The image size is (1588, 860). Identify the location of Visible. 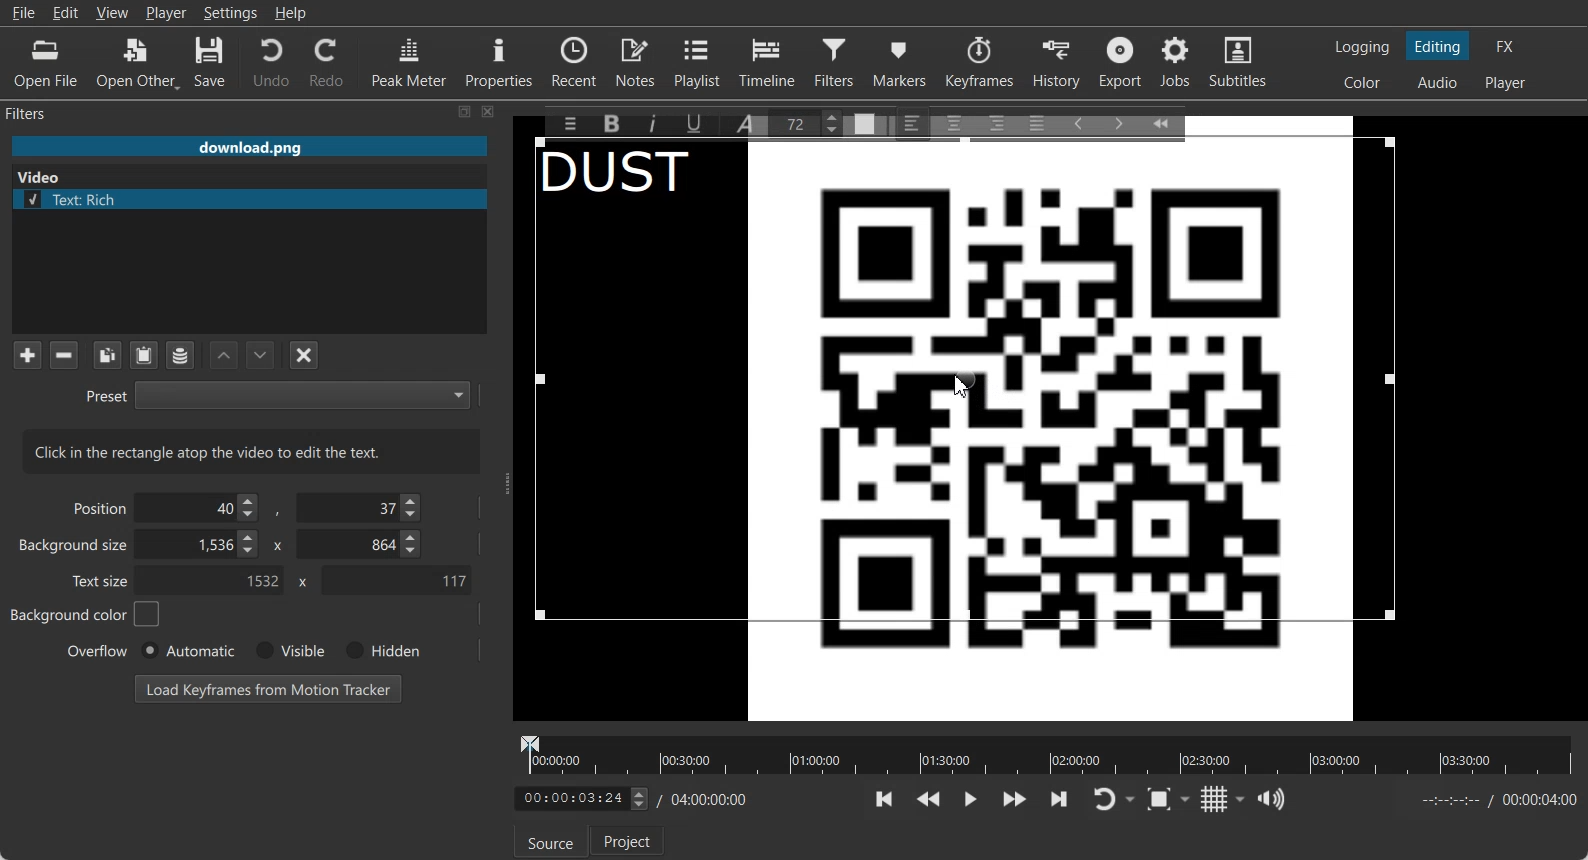
(288, 651).